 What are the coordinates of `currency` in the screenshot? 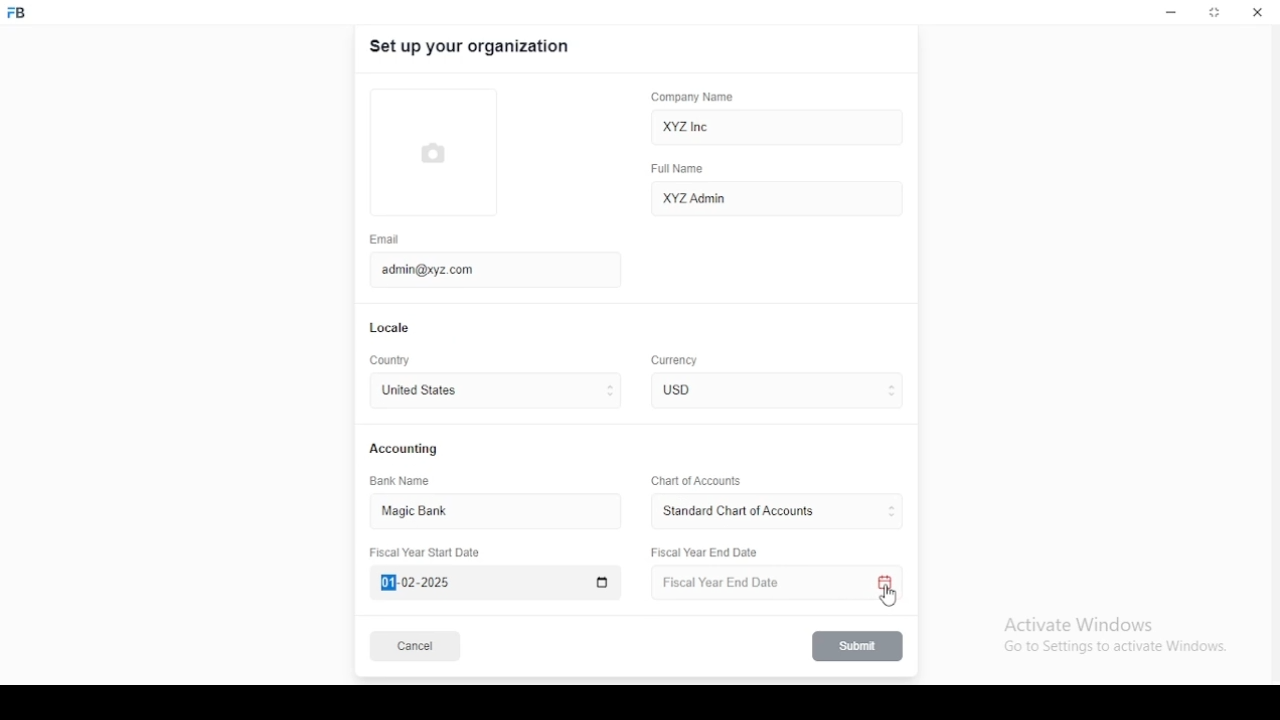 It's located at (689, 390).